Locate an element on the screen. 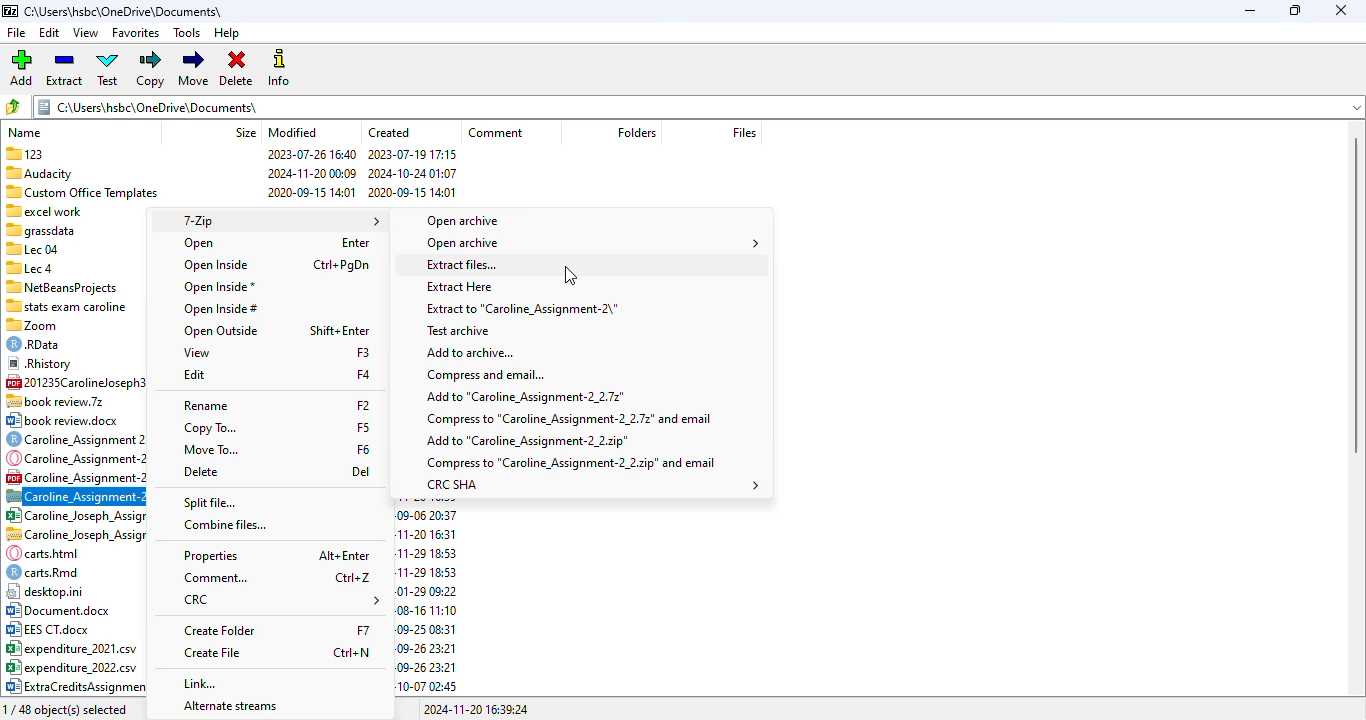  comment is located at coordinates (495, 132).